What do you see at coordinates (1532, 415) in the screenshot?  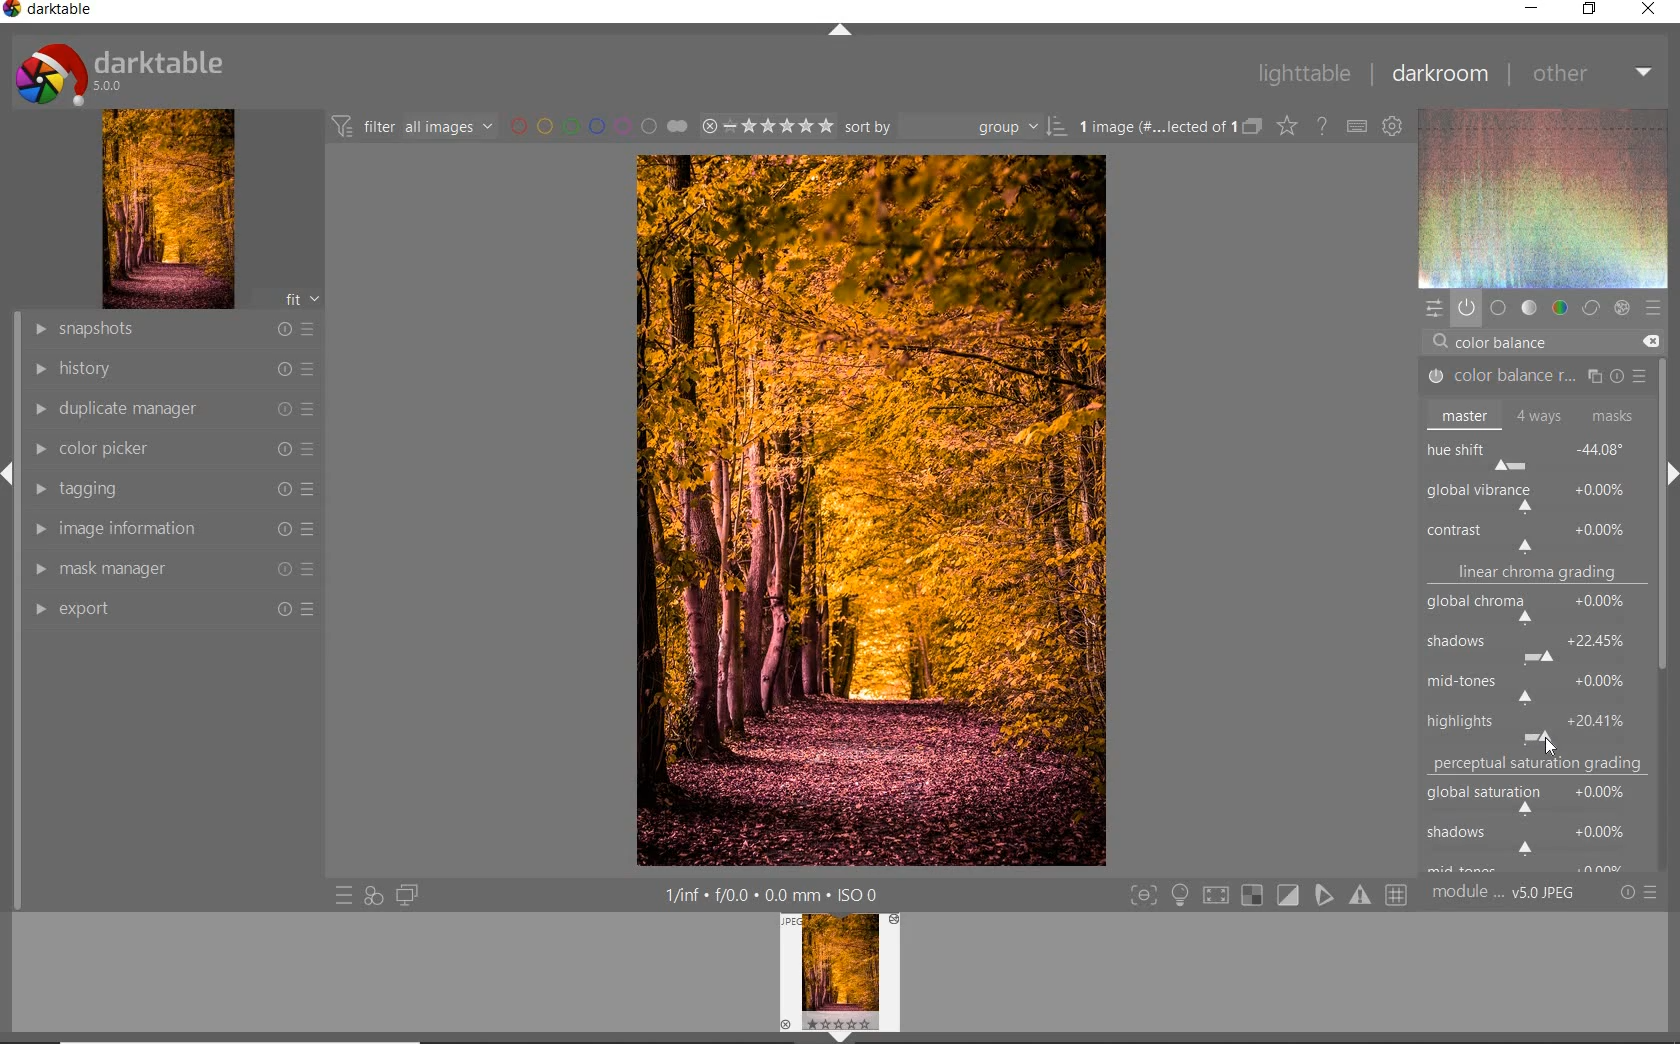 I see `master` at bounding box center [1532, 415].